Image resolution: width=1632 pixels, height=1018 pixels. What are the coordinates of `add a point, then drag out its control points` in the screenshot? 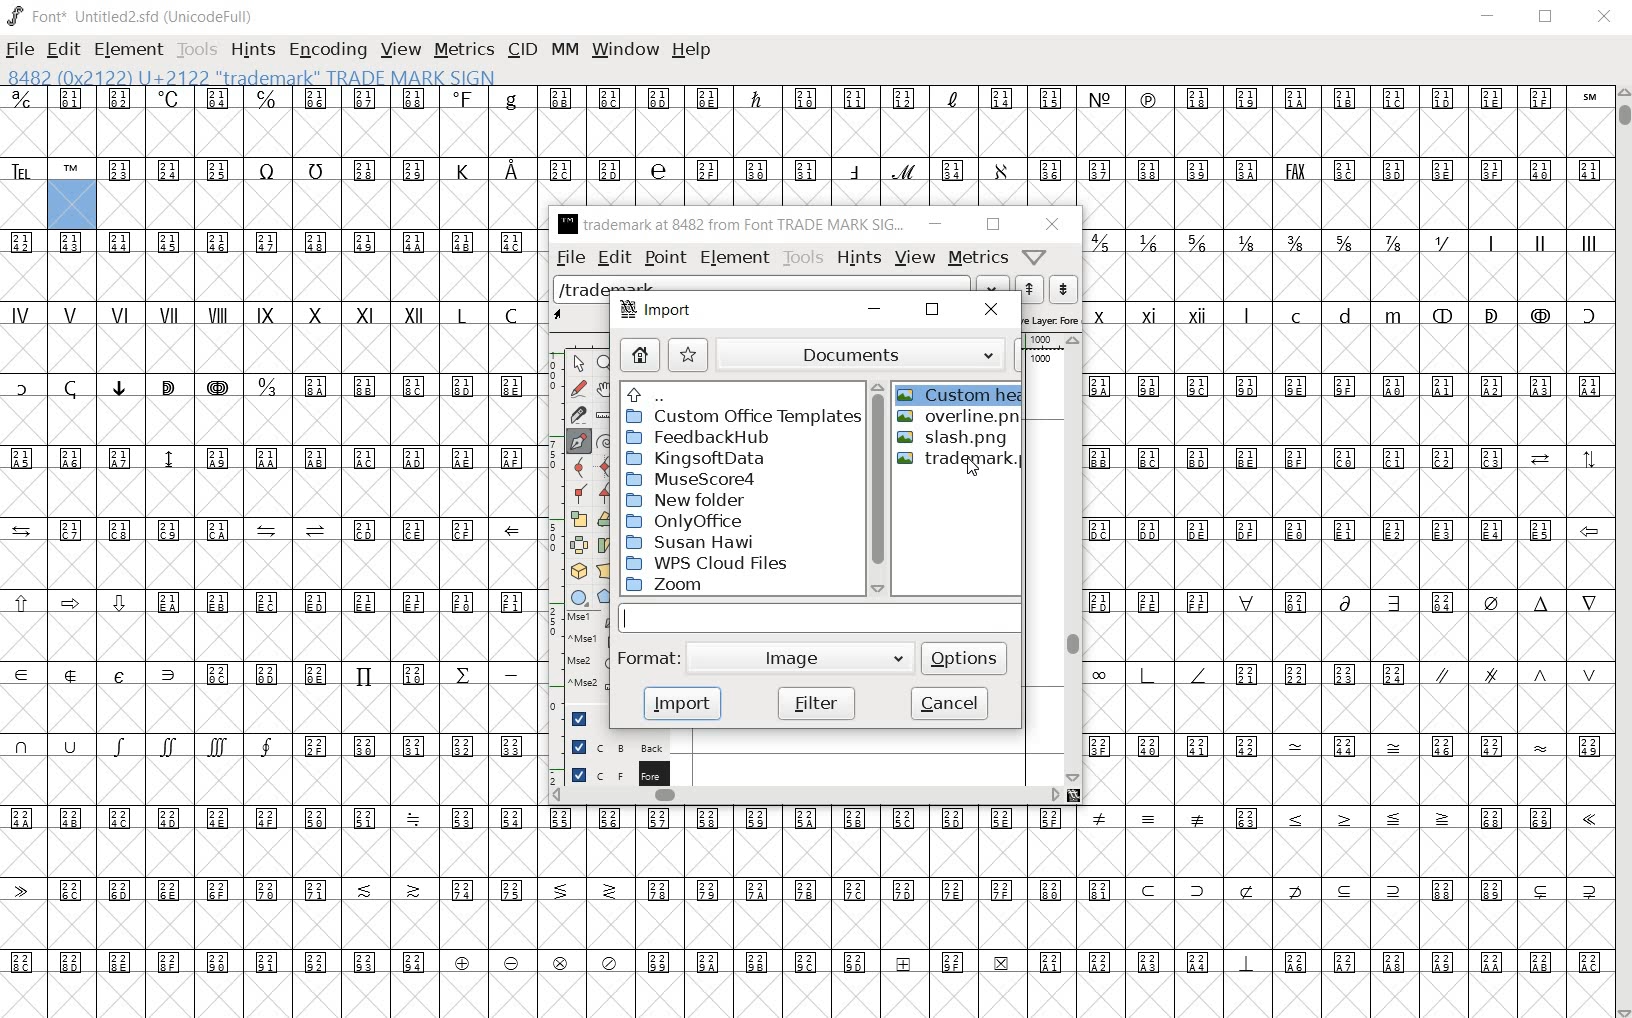 It's located at (577, 440).